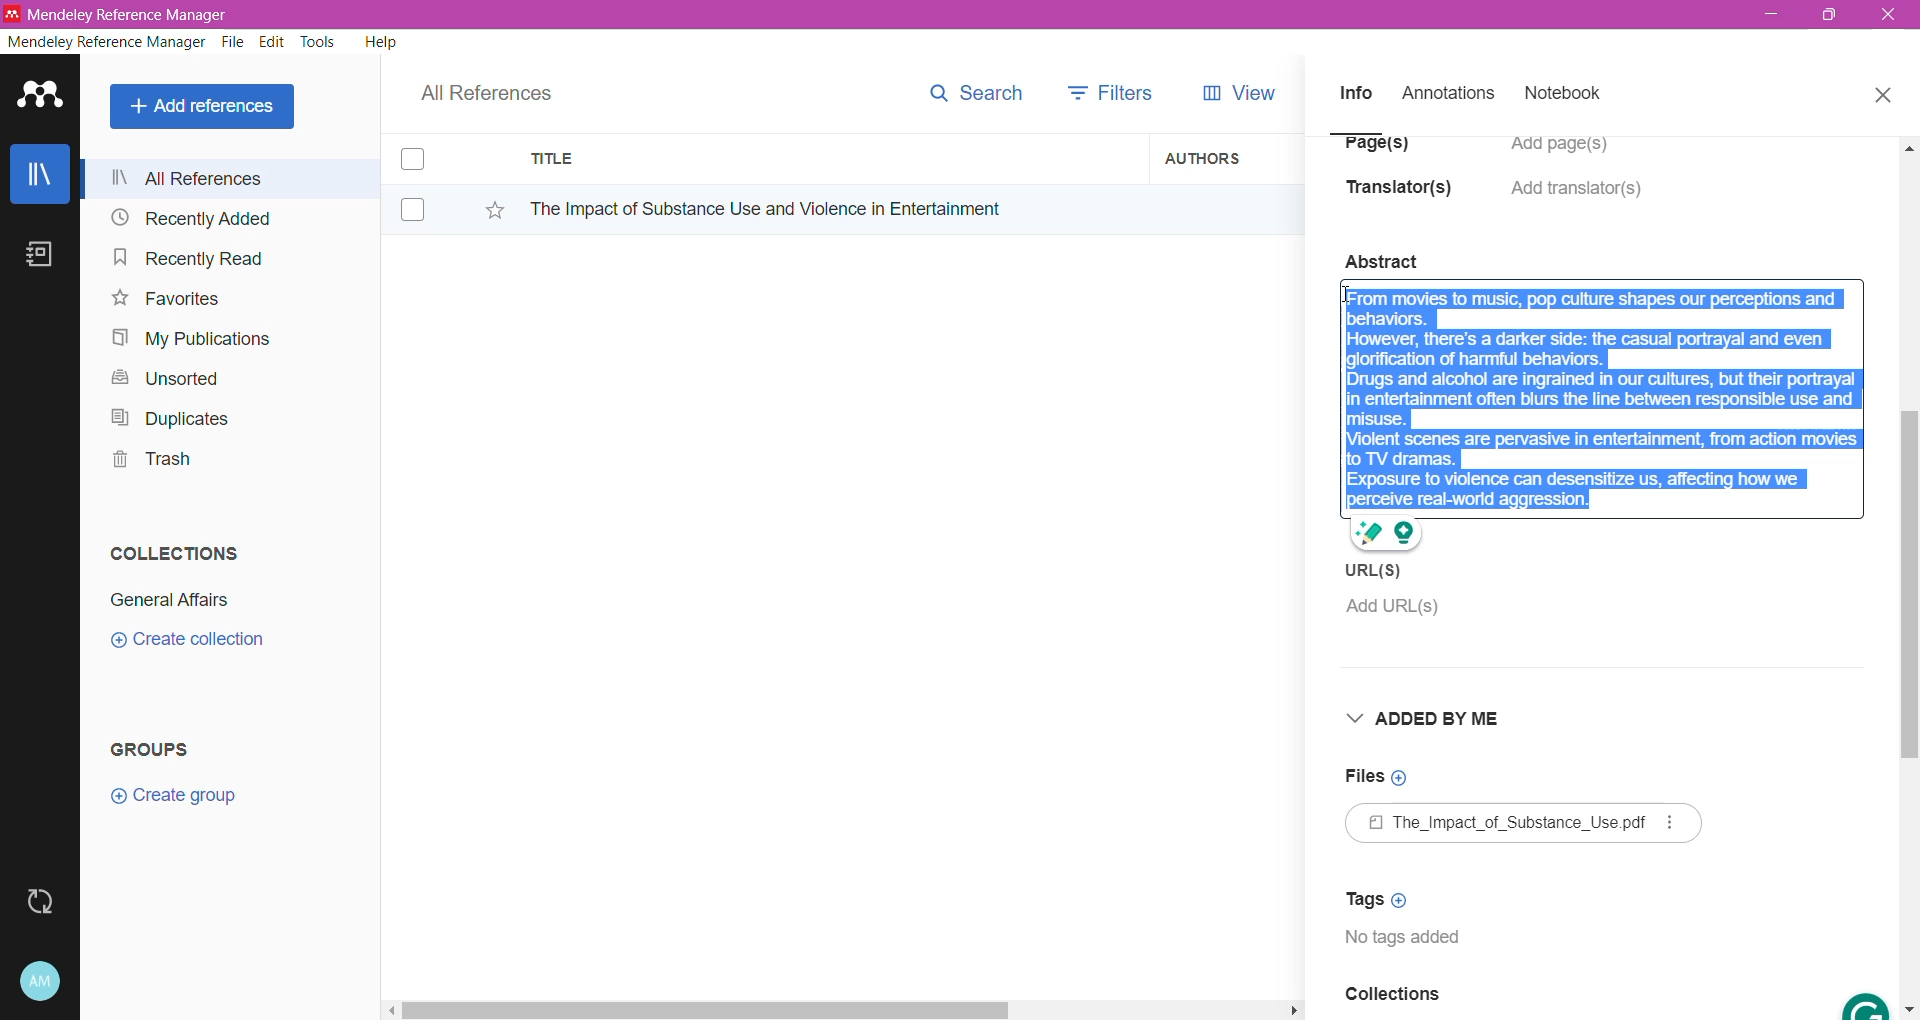 This screenshot has width=1920, height=1020. Describe the element at coordinates (379, 41) in the screenshot. I see `Help` at that location.